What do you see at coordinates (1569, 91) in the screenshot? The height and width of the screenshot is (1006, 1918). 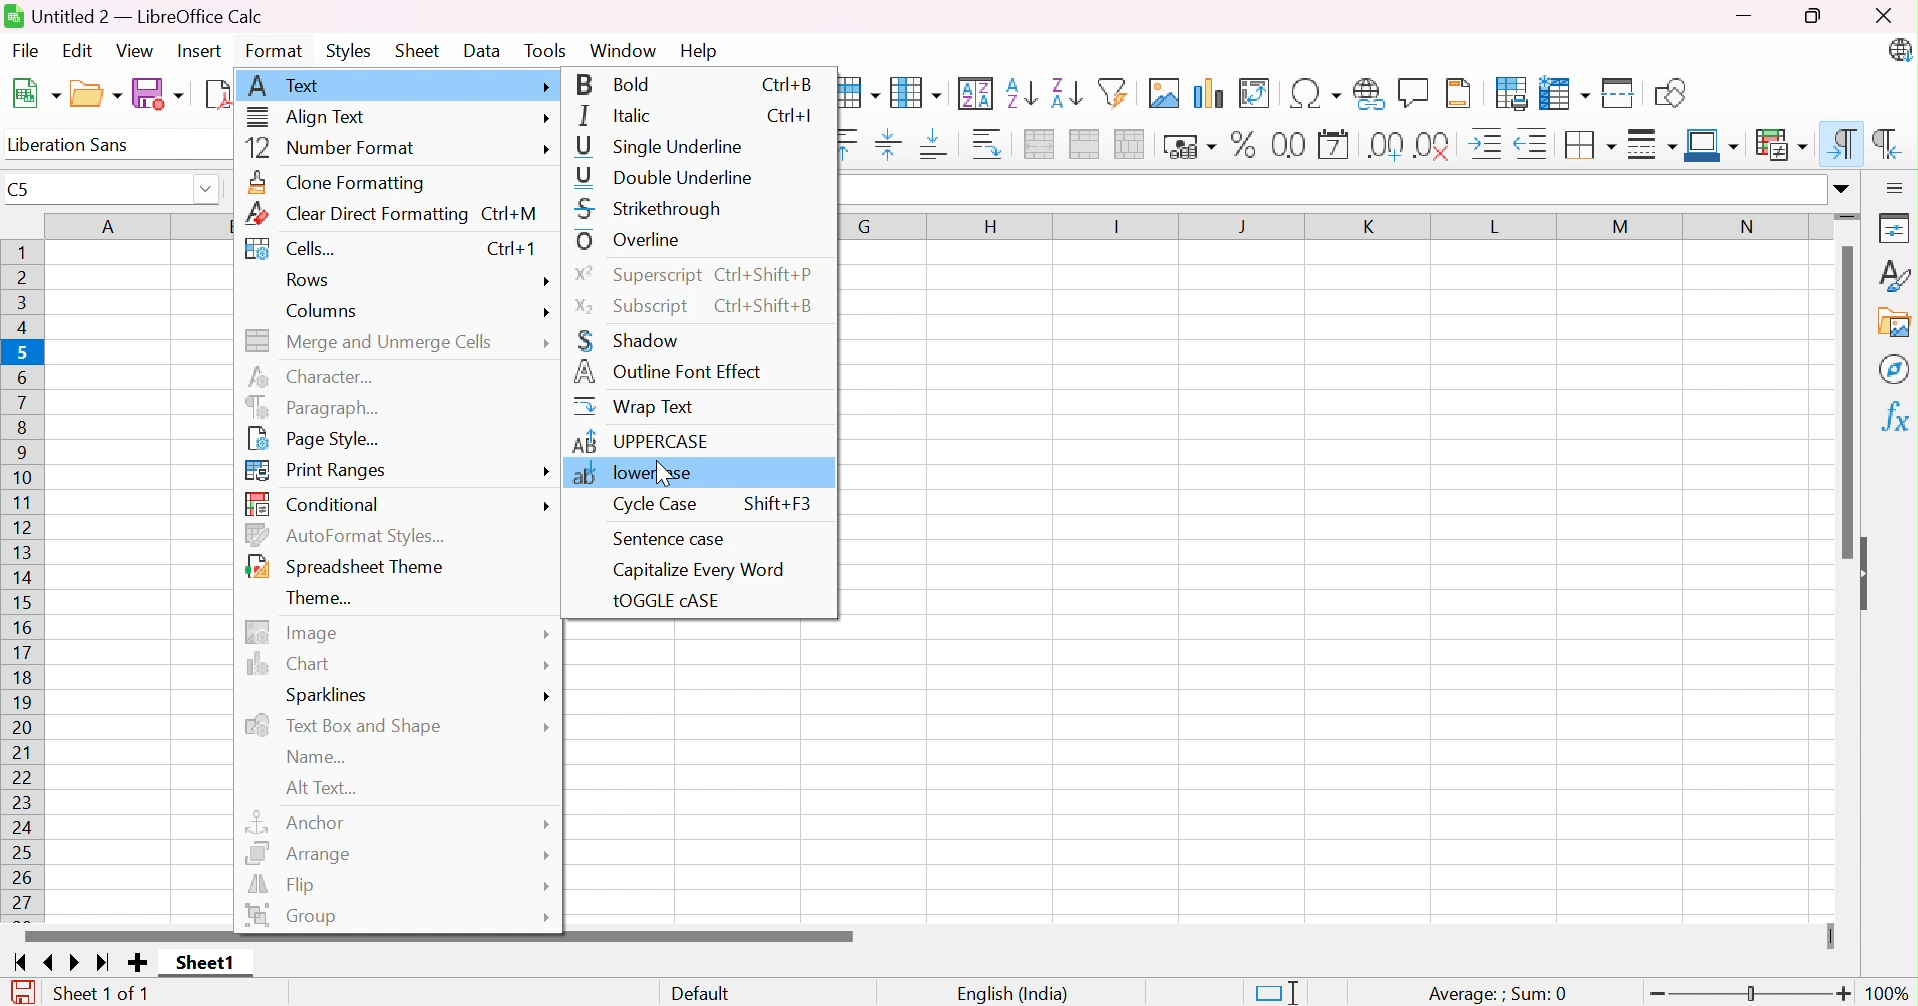 I see `Freeze Rows and Columns` at bounding box center [1569, 91].